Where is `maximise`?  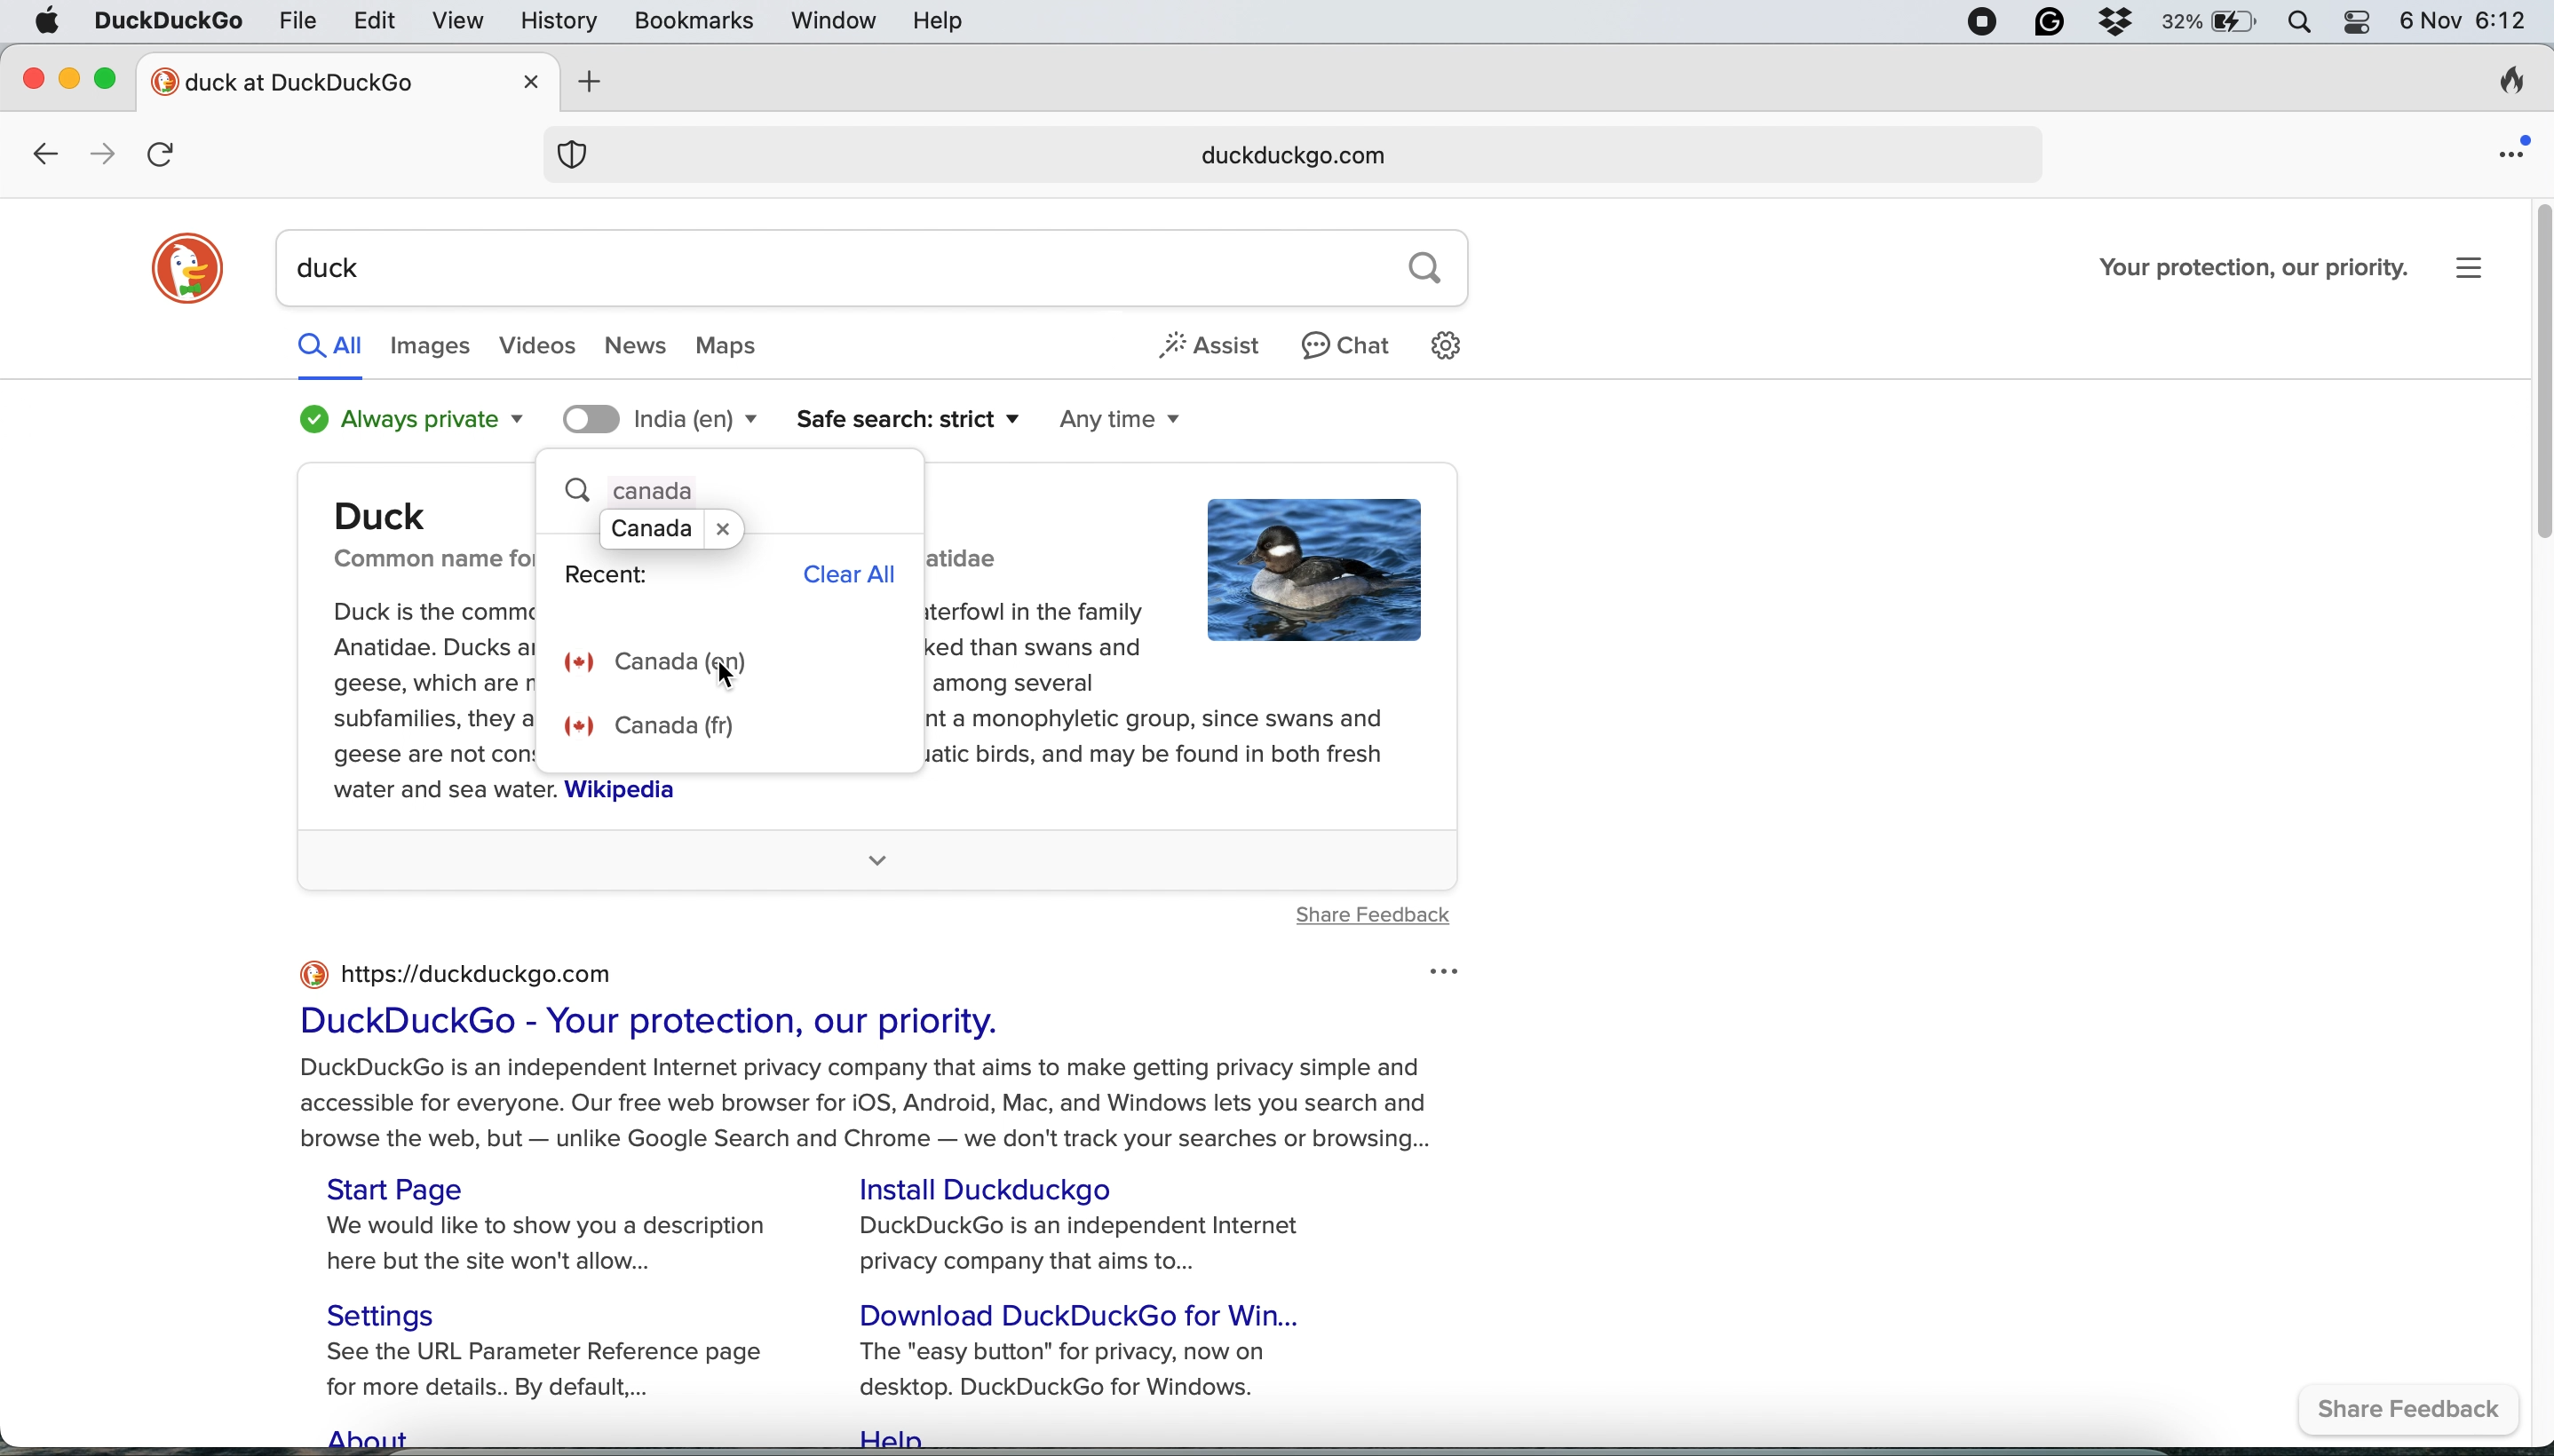 maximise is located at coordinates (115, 78).